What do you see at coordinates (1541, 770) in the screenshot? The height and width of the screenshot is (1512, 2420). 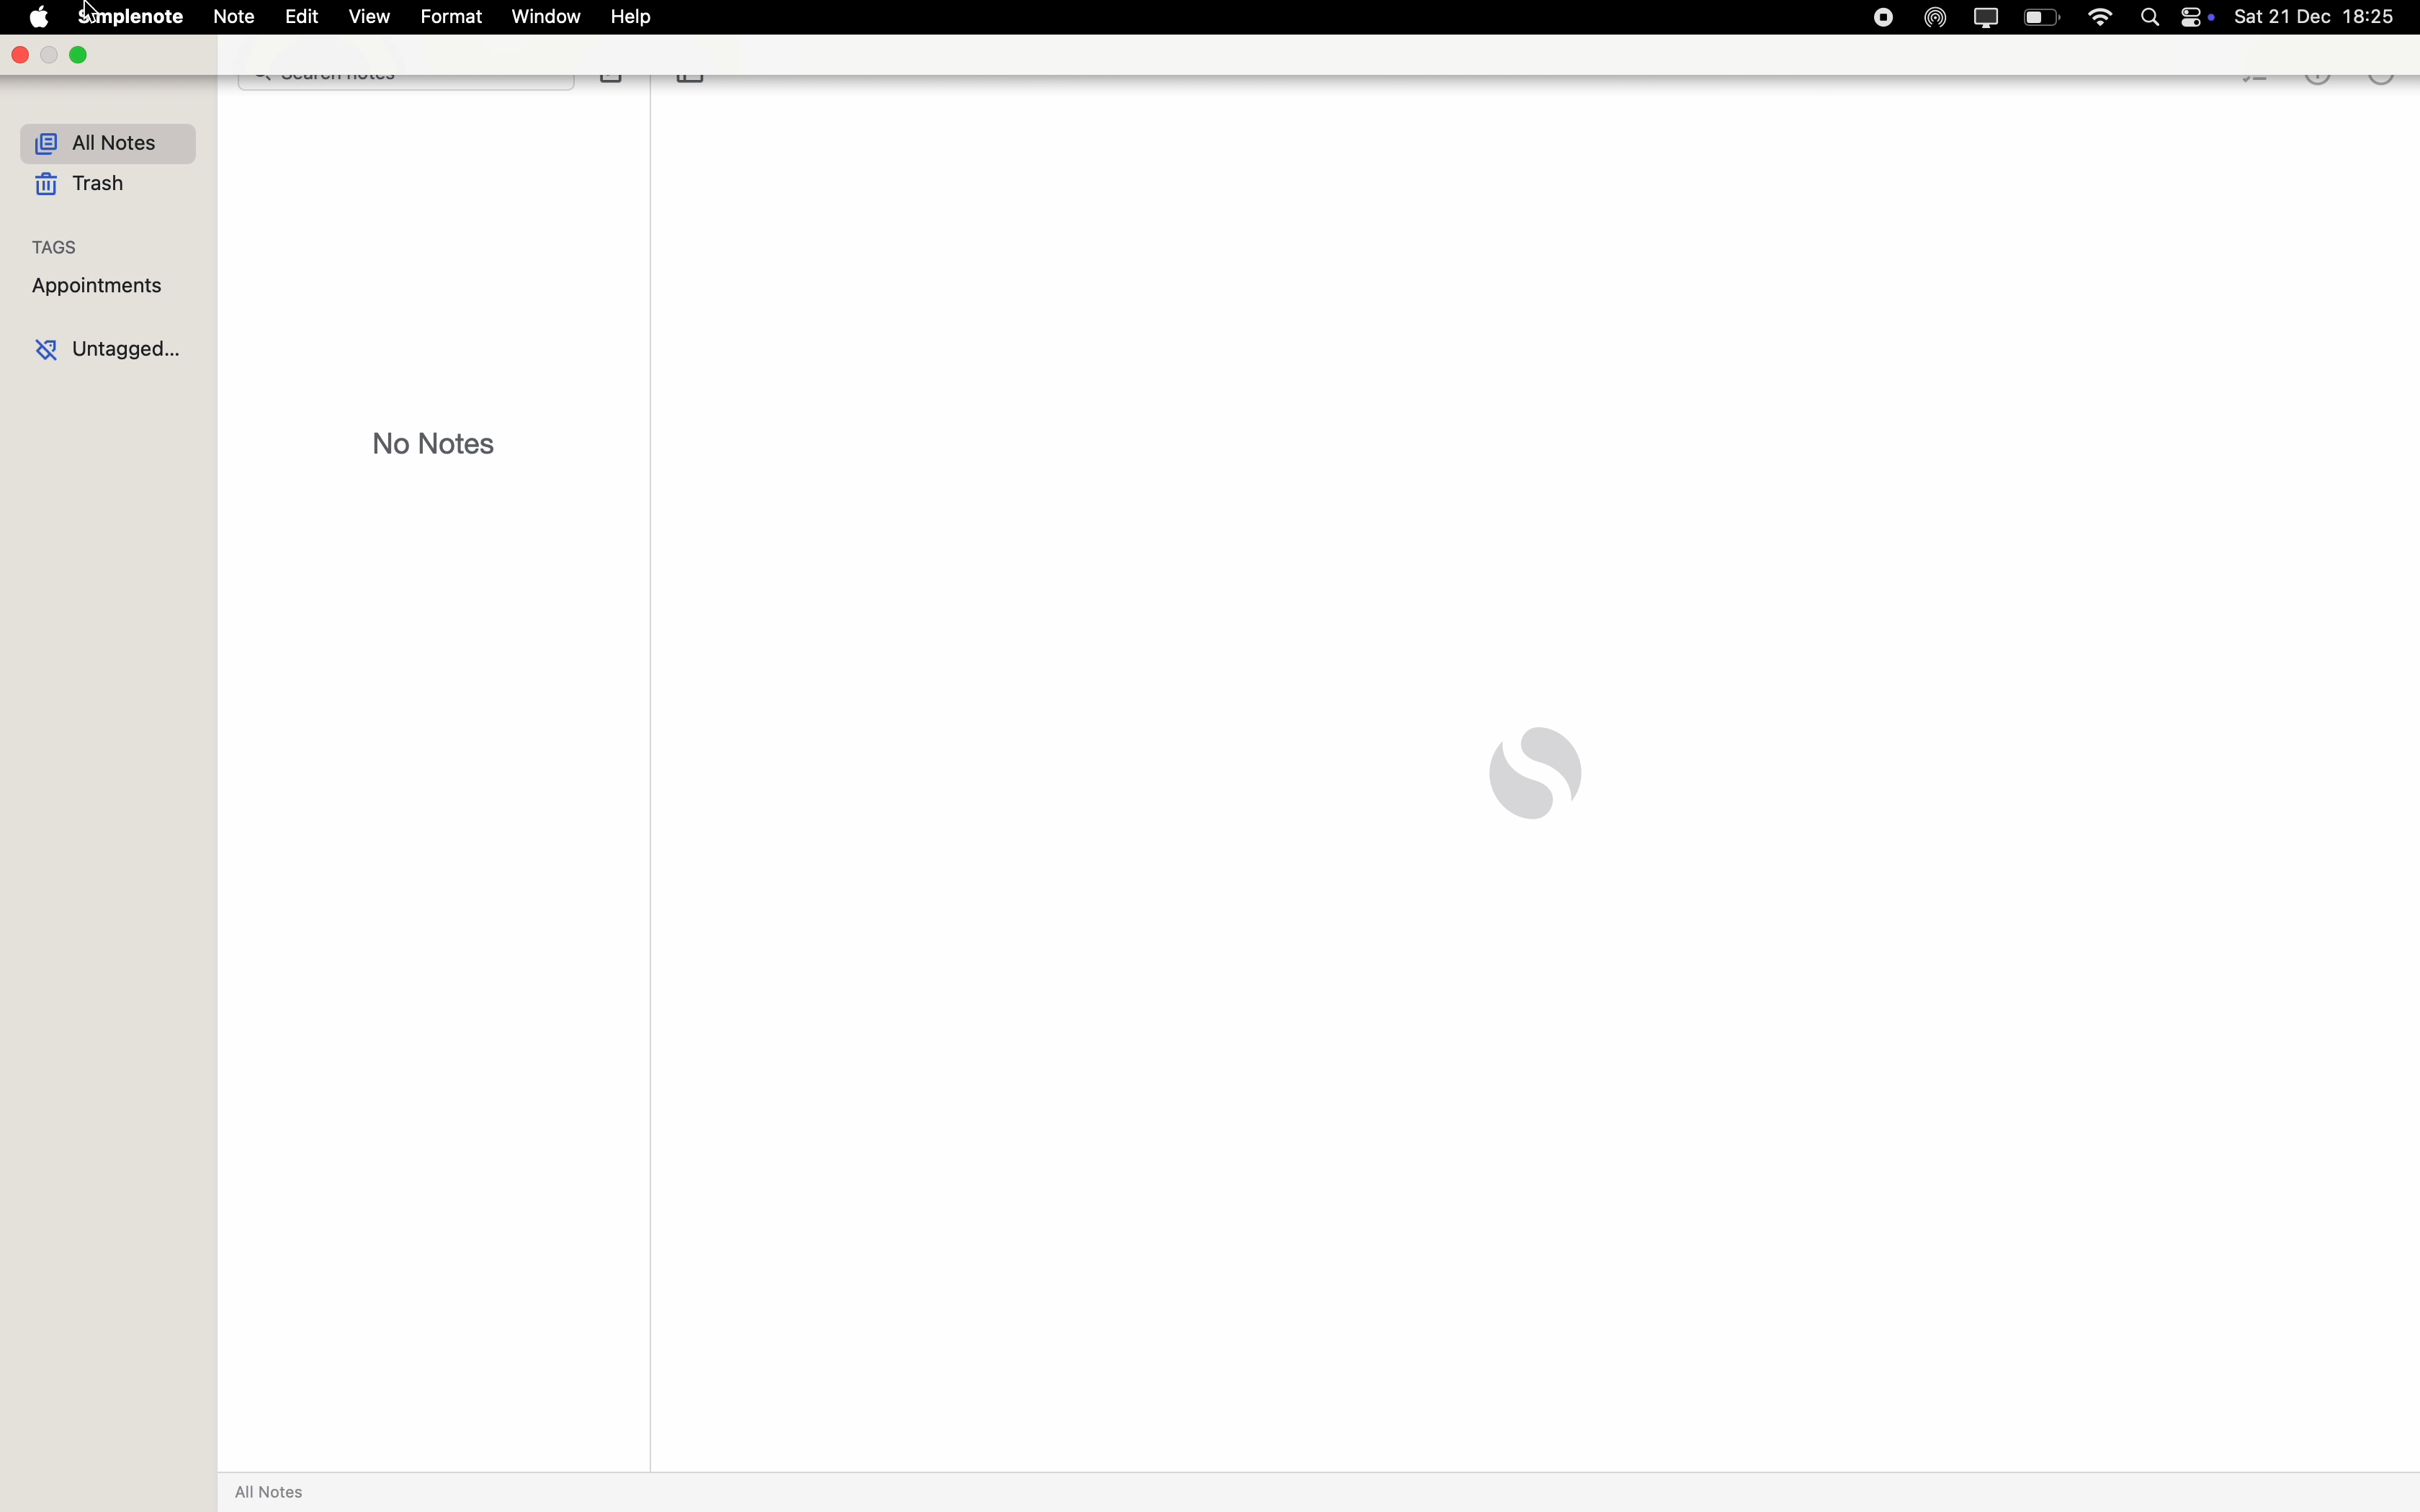 I see `Simplenote logo` at bounding box center [1541, 770].